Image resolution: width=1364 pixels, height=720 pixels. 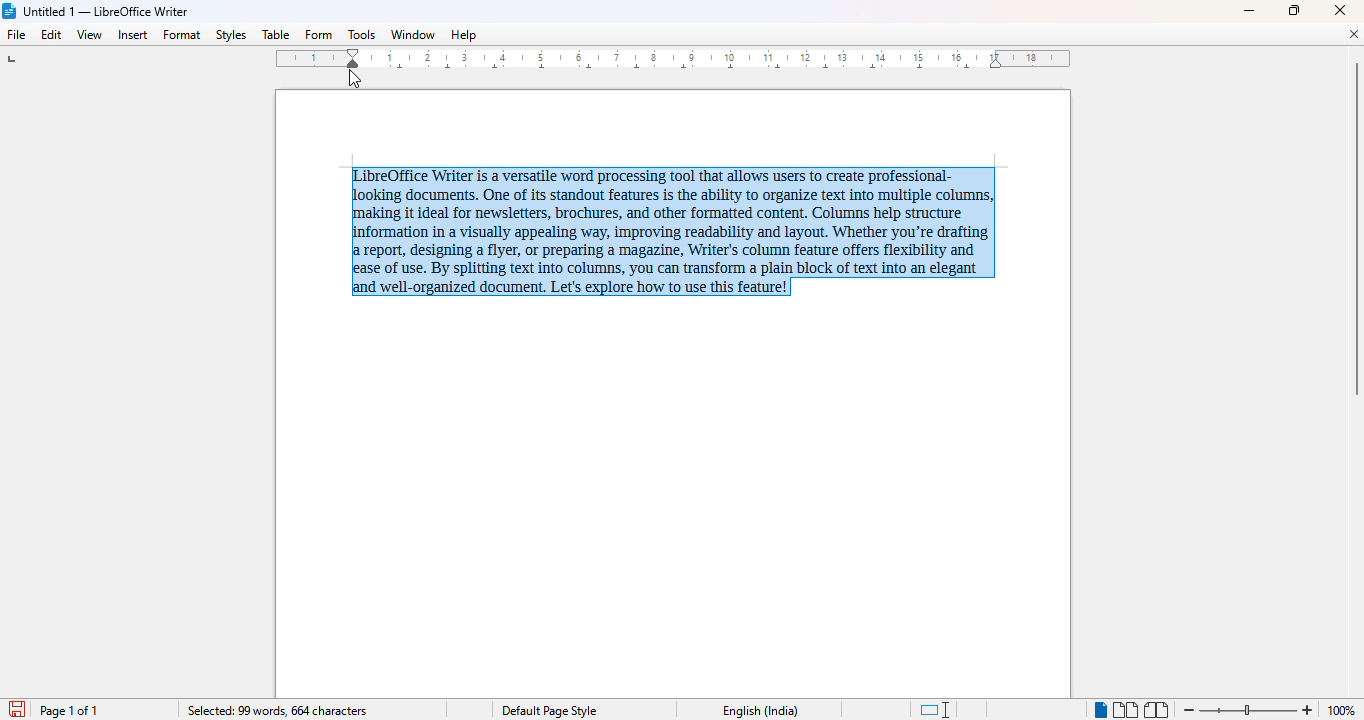 I want to click on tab stop, so click(x=17, y=61).